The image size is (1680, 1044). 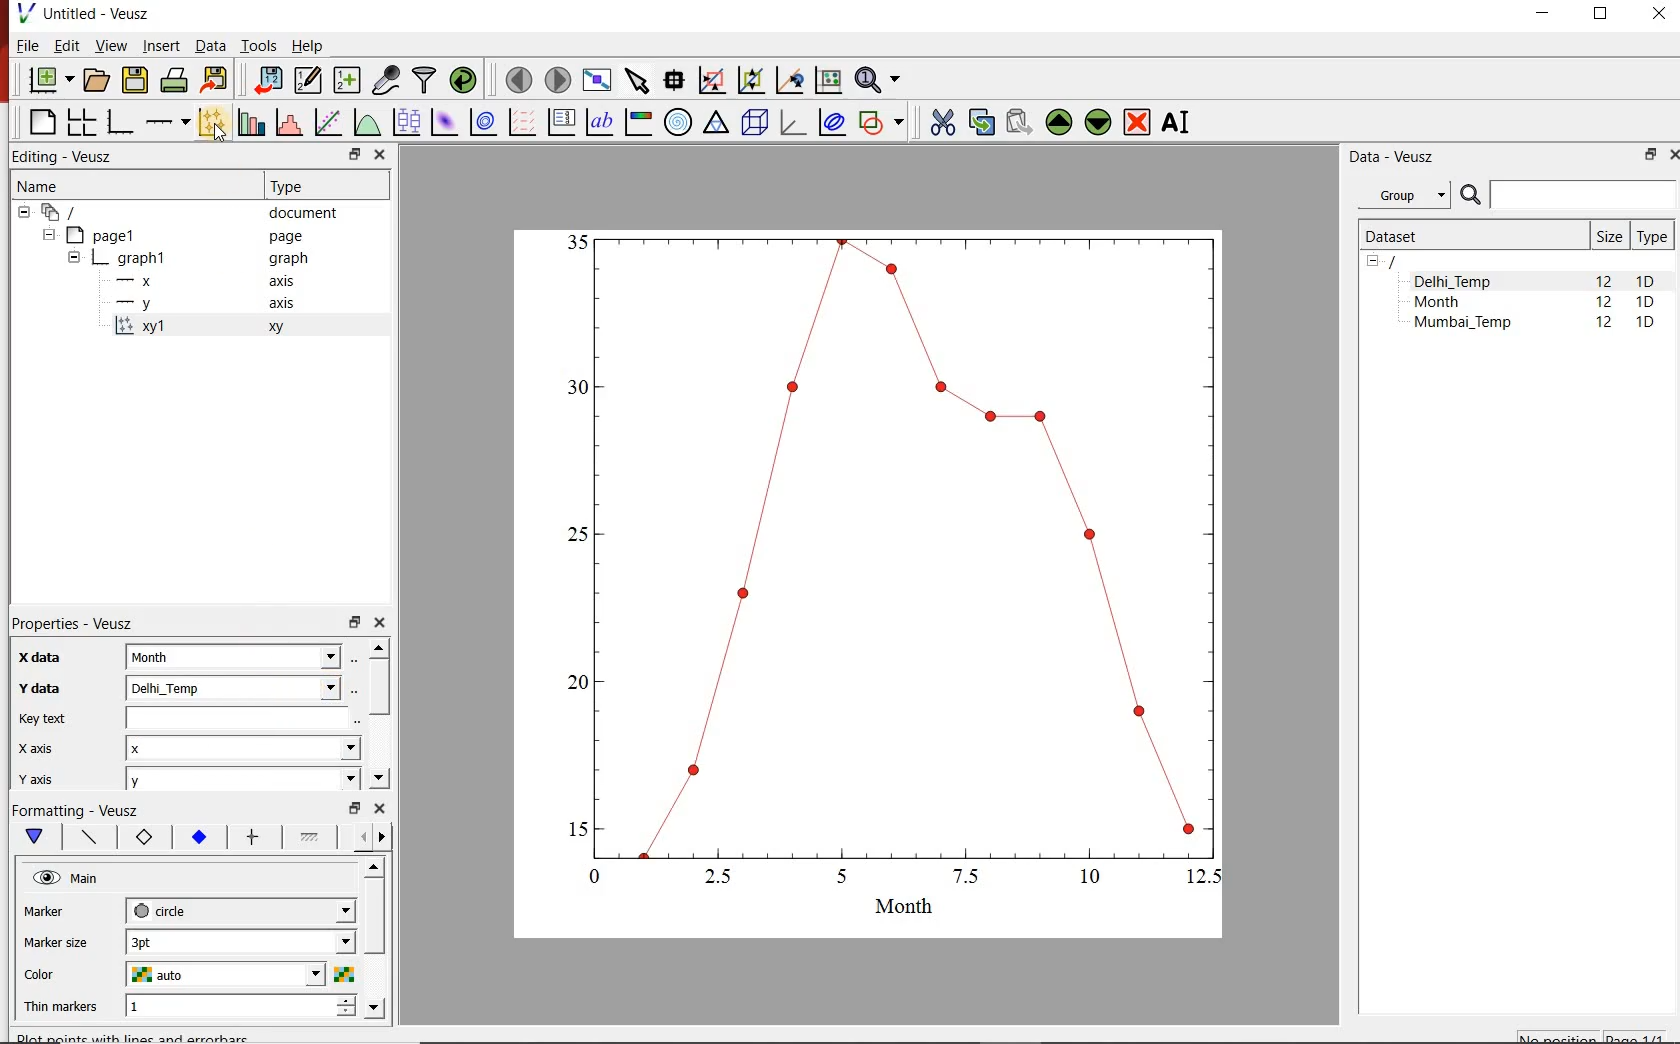 I want to click on Marker size, so click(x=56, y=944).